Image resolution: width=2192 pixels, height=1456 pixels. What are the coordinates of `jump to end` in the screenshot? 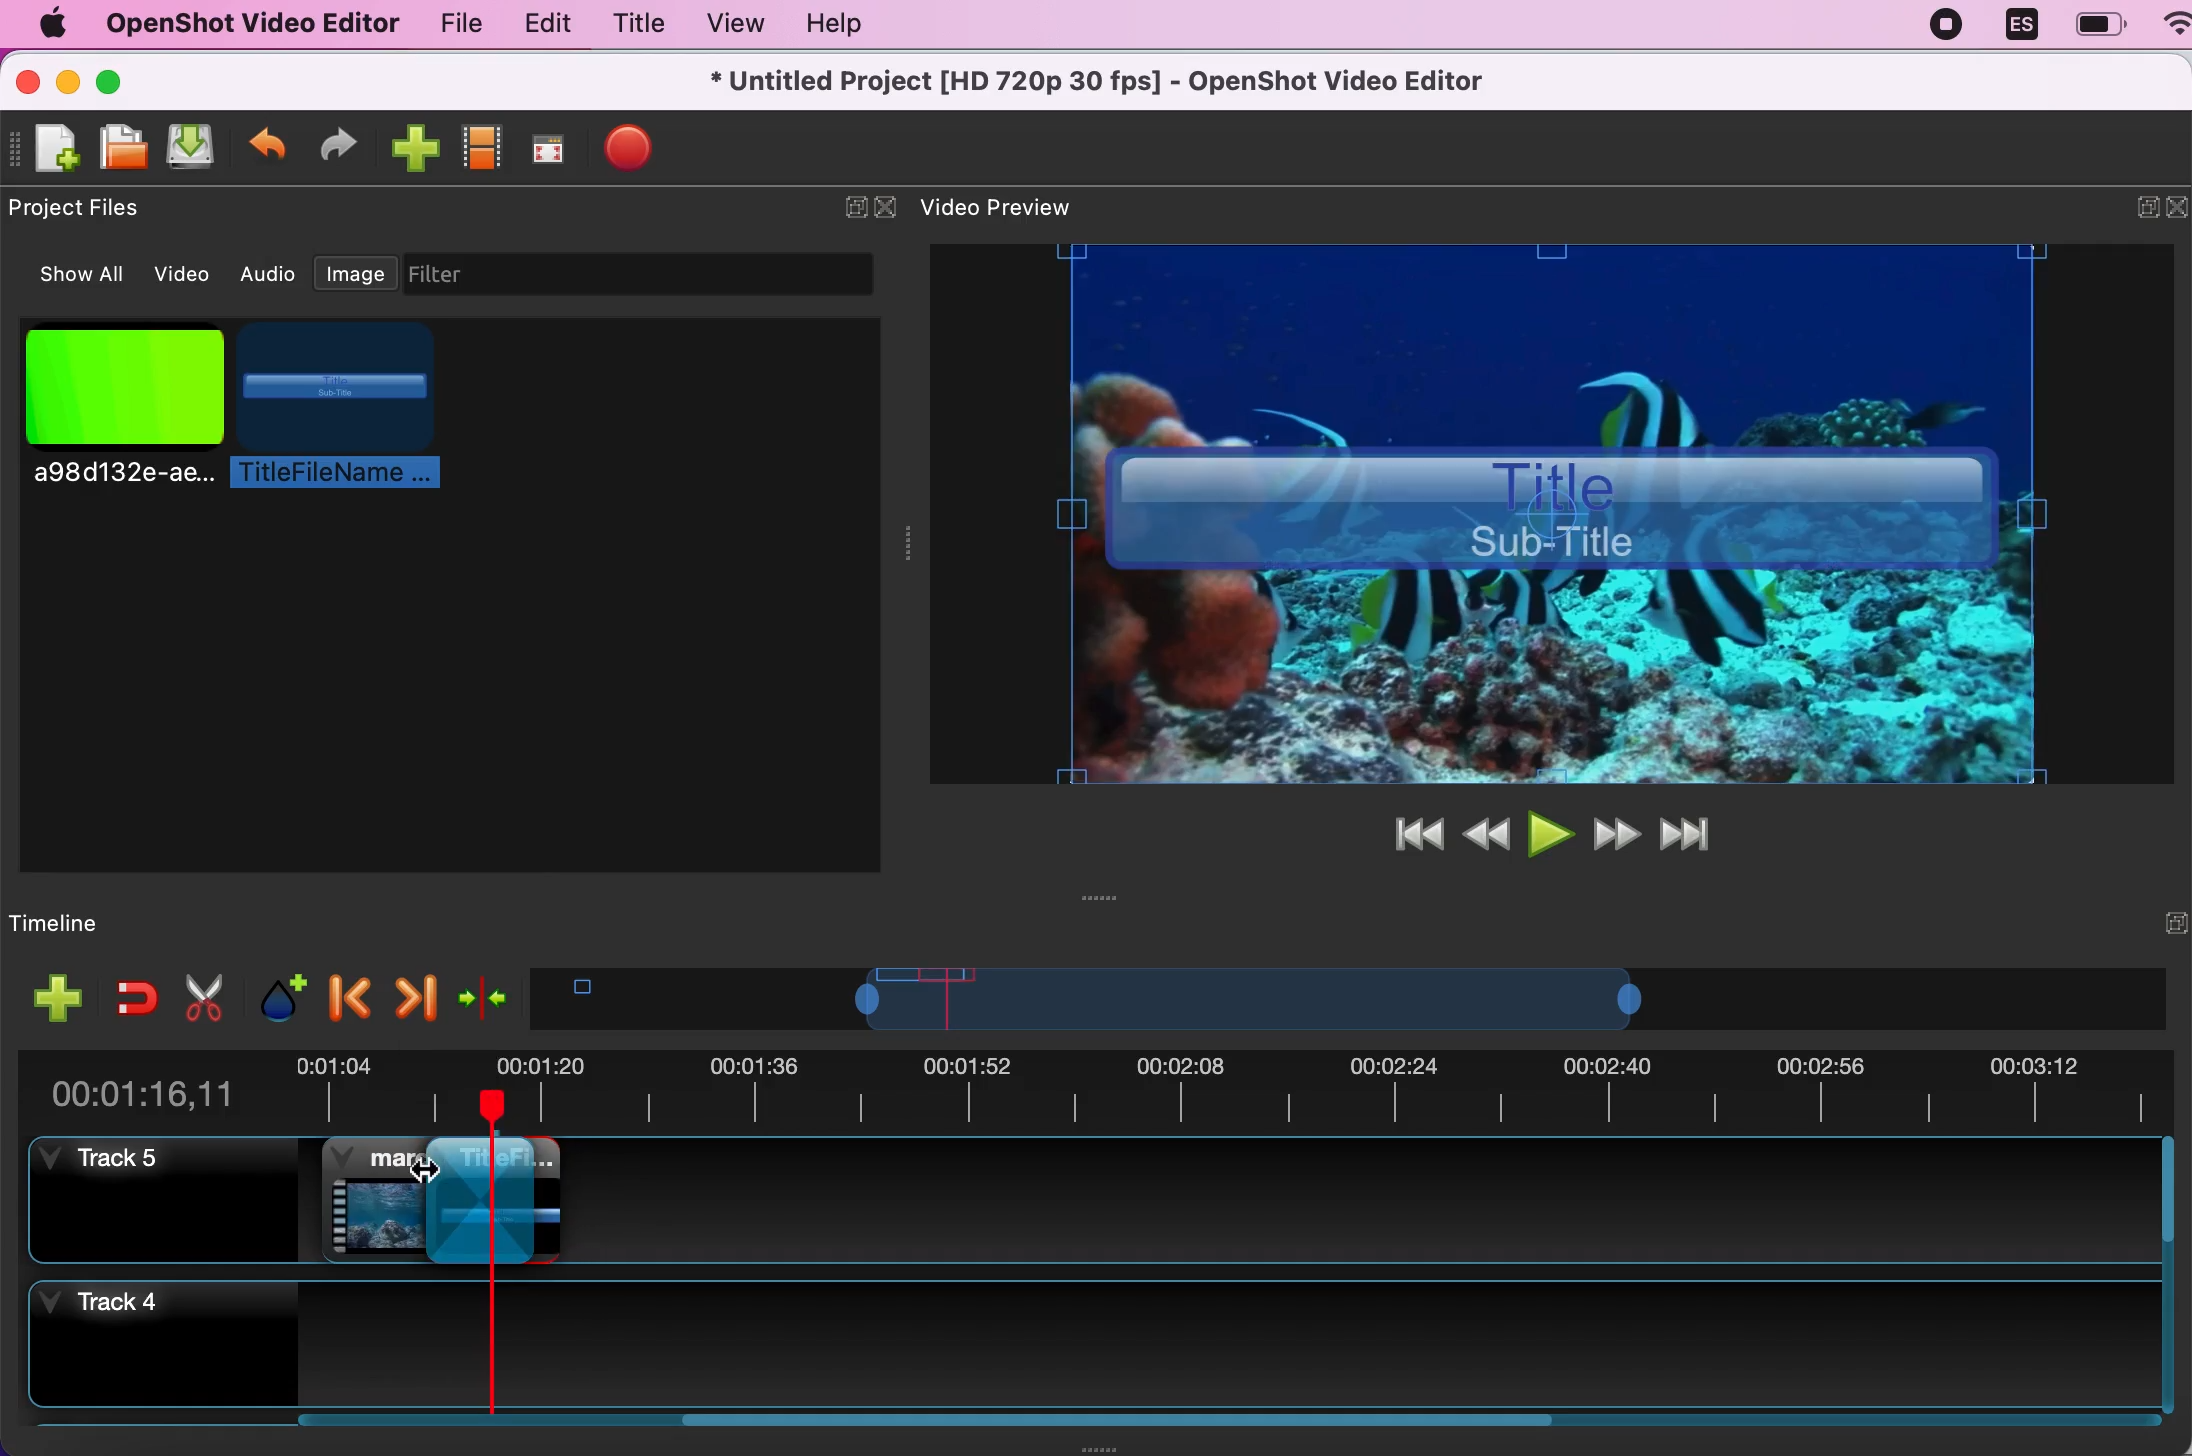 It's located at (1699, 835).